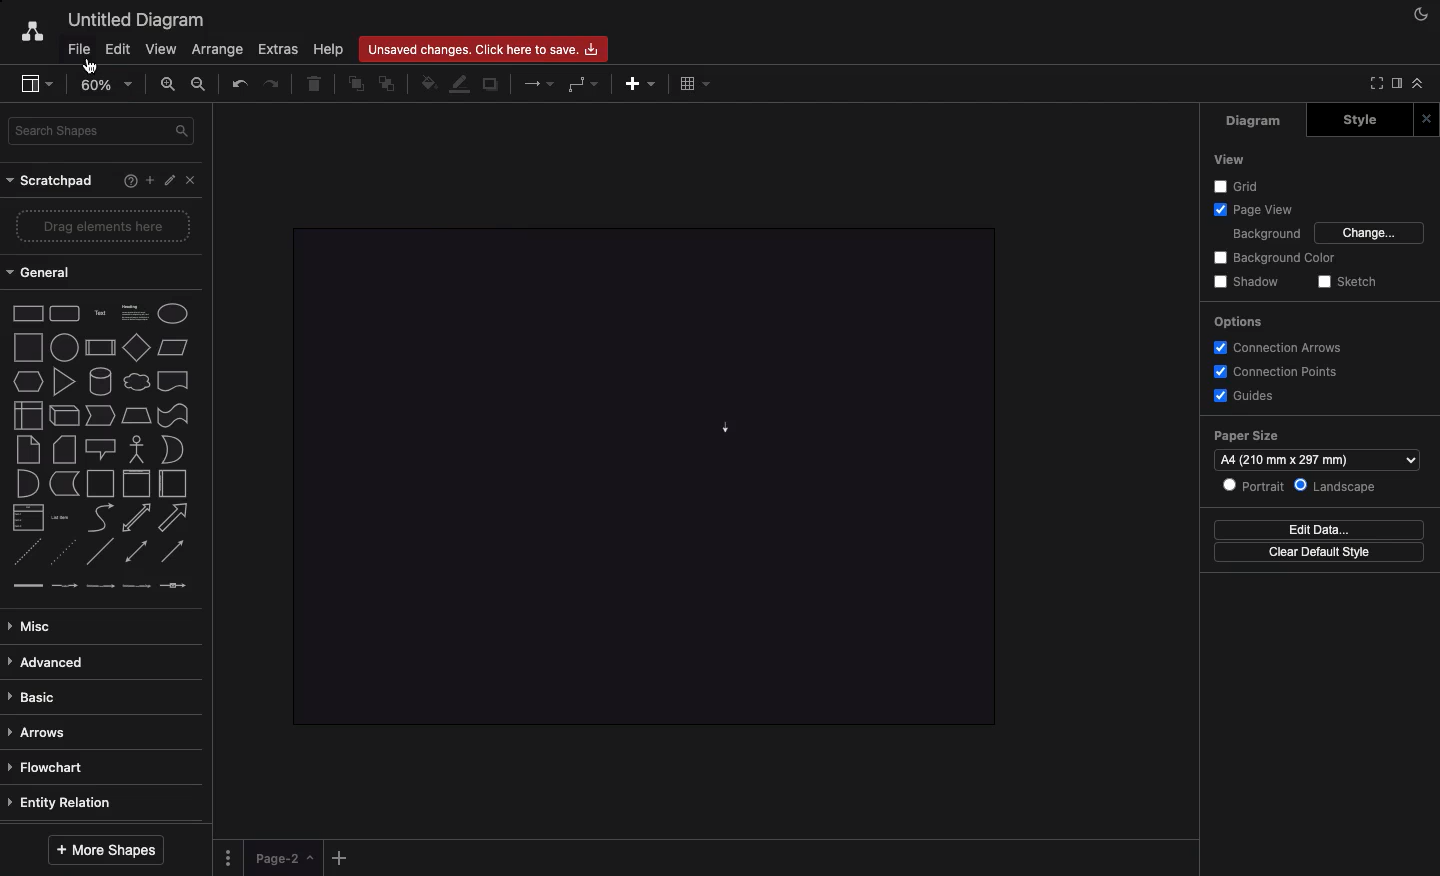 Image resolution: width=1440 pixels, height=876 pixels. Describe the element at coordinates (107, 851) in the screenshot. I see `More shapes` at that location.